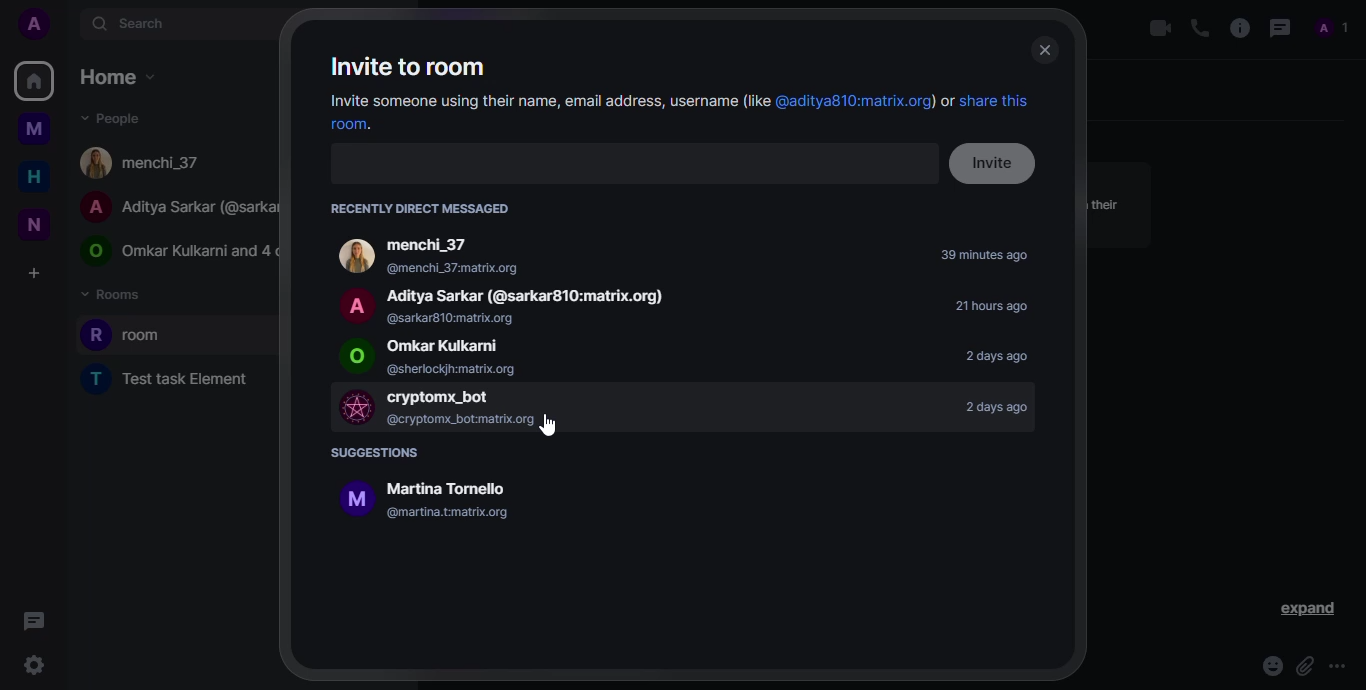  What do you see at coordinates (546, 426) in the screenshot?
I see `cursor` at bounding box center [546, 426].